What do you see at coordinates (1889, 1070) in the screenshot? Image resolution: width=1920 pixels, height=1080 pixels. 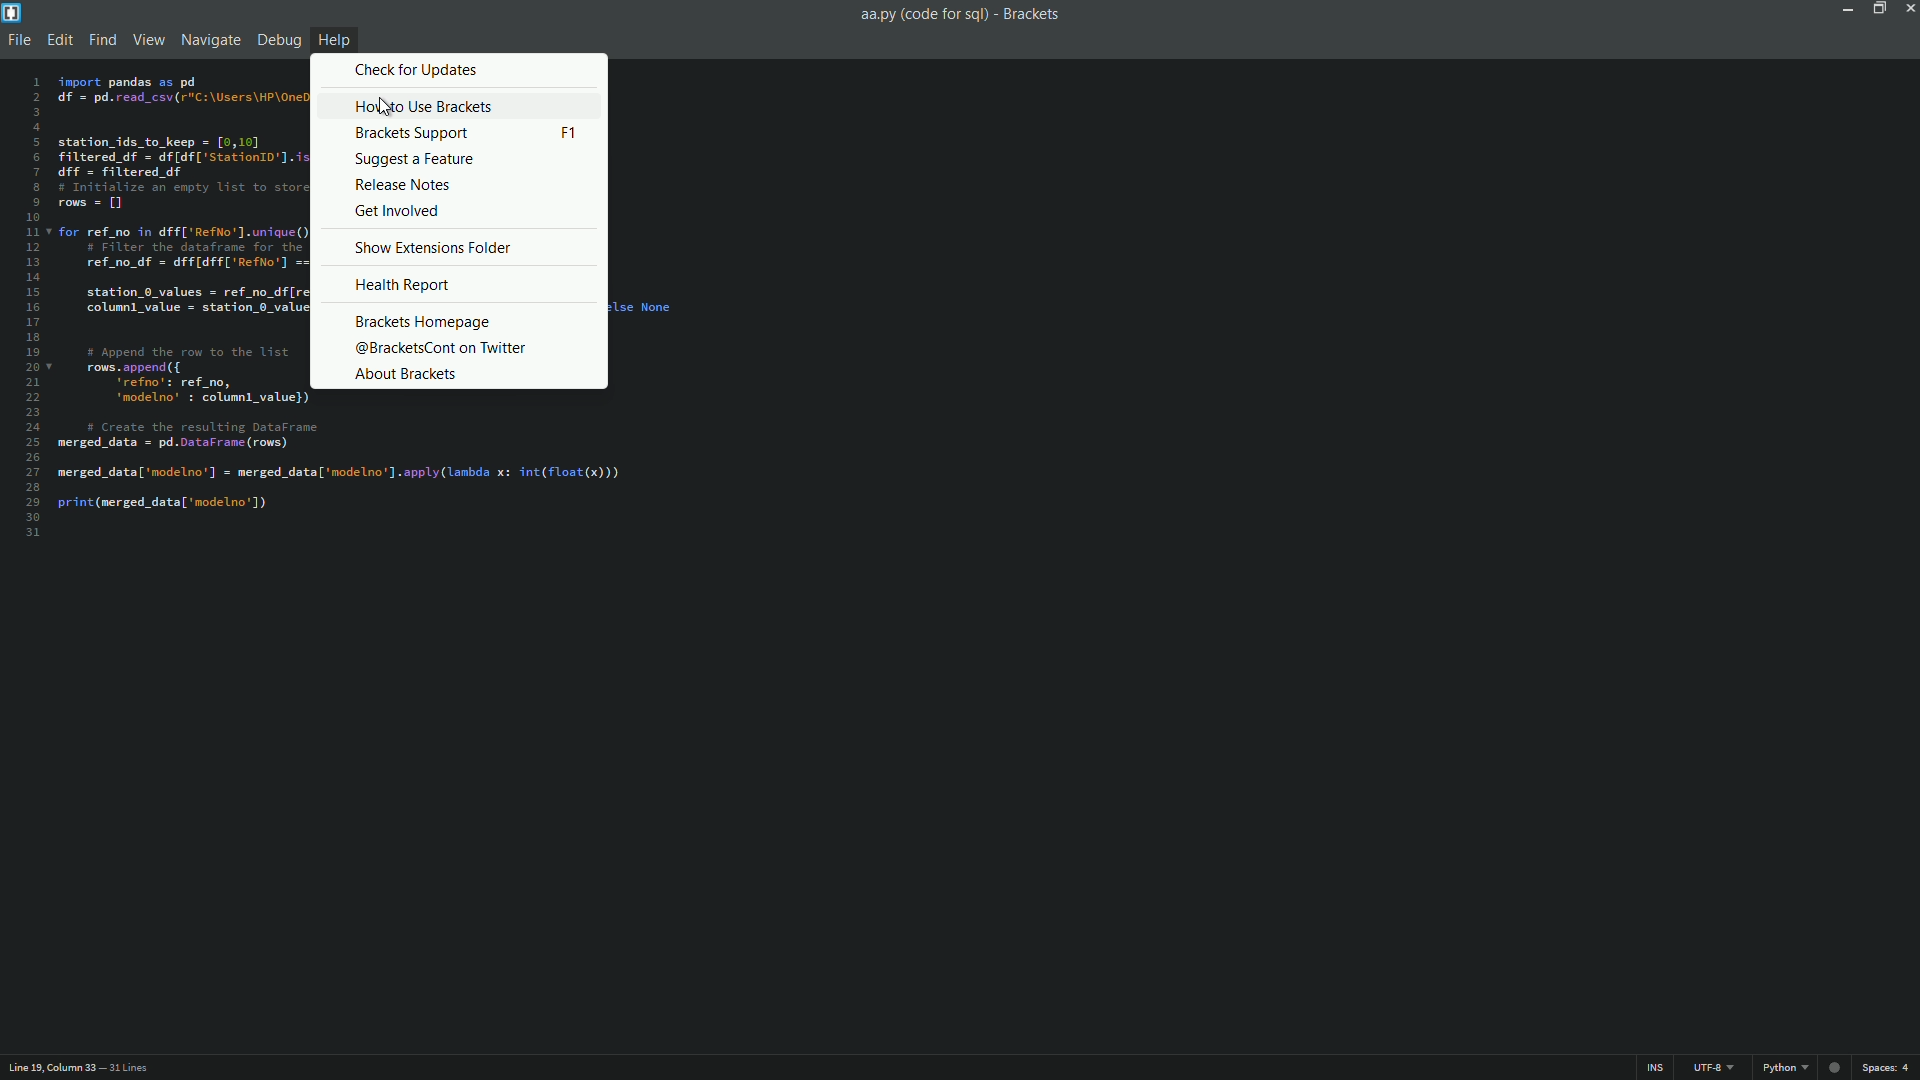 I see `space` at bounding box center [1889, 1070].